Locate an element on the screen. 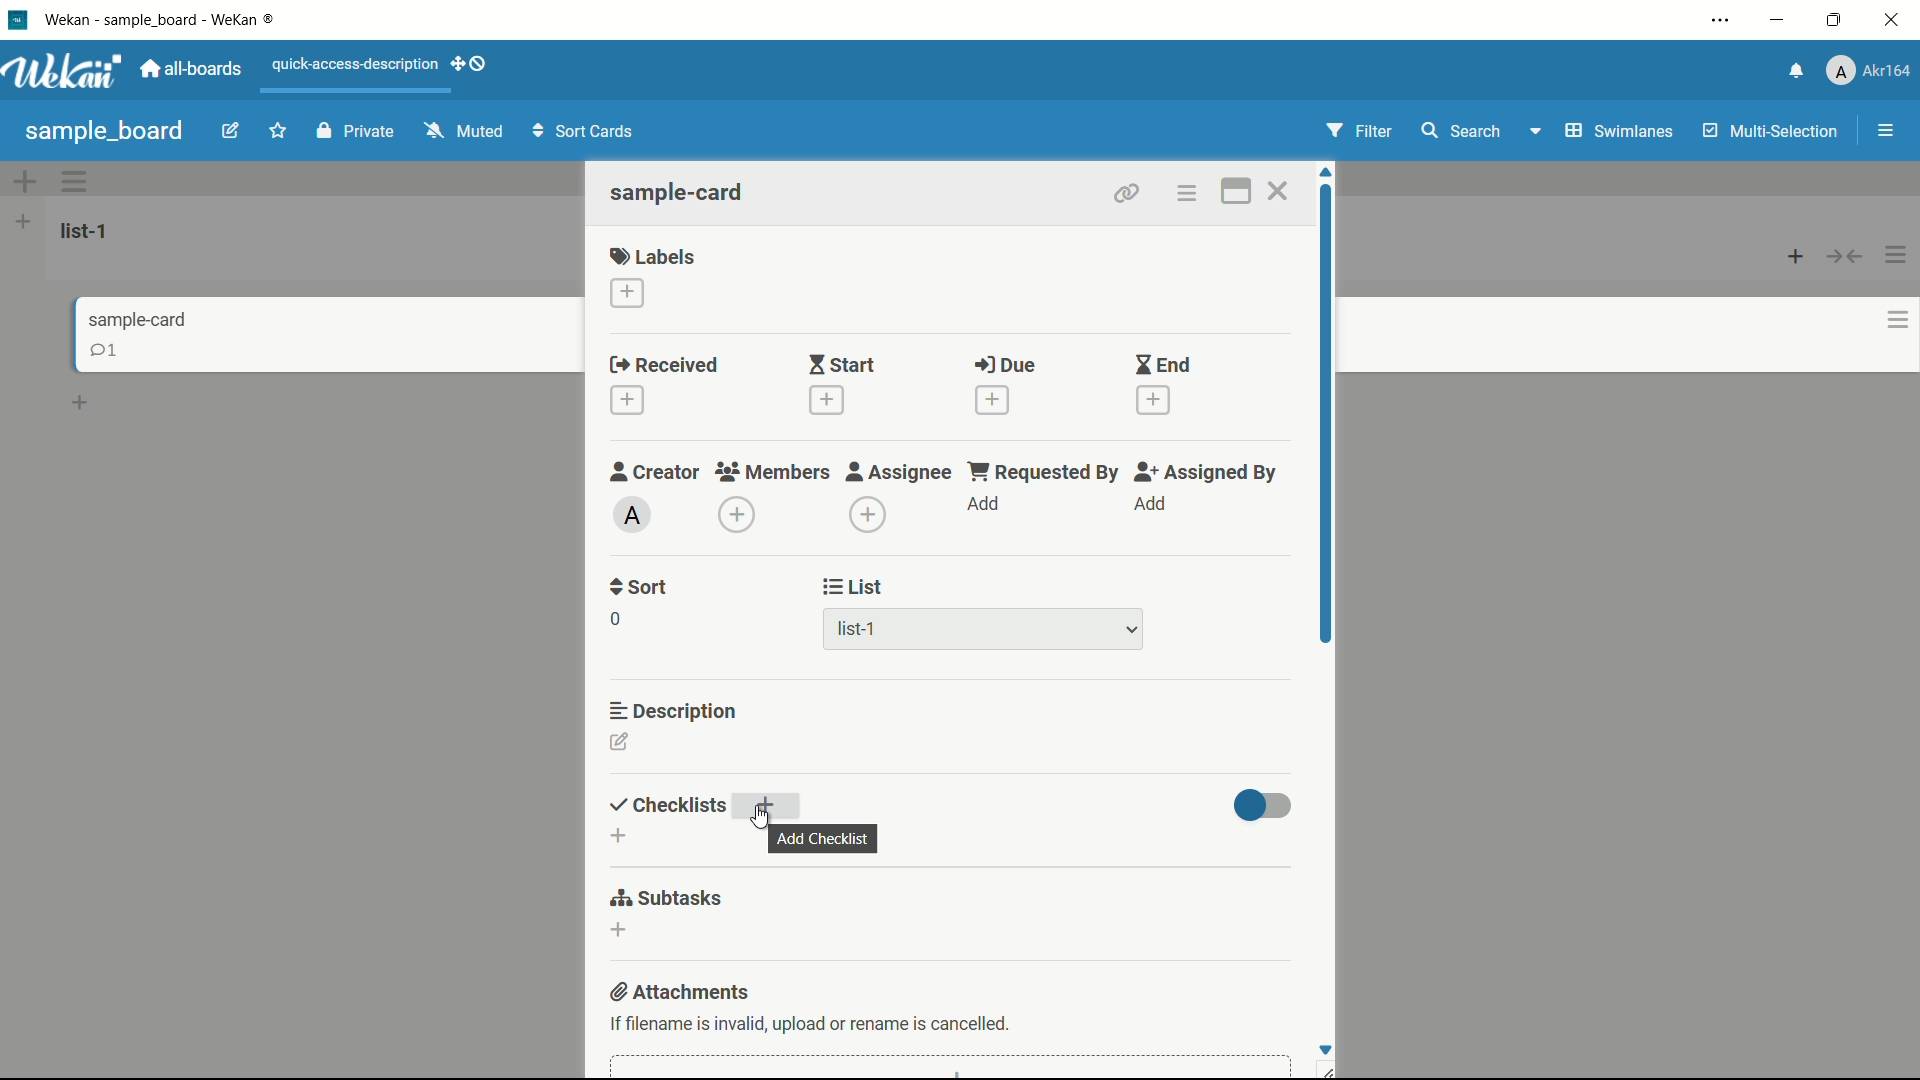  dropdown is located at coordinates (1133, 630).